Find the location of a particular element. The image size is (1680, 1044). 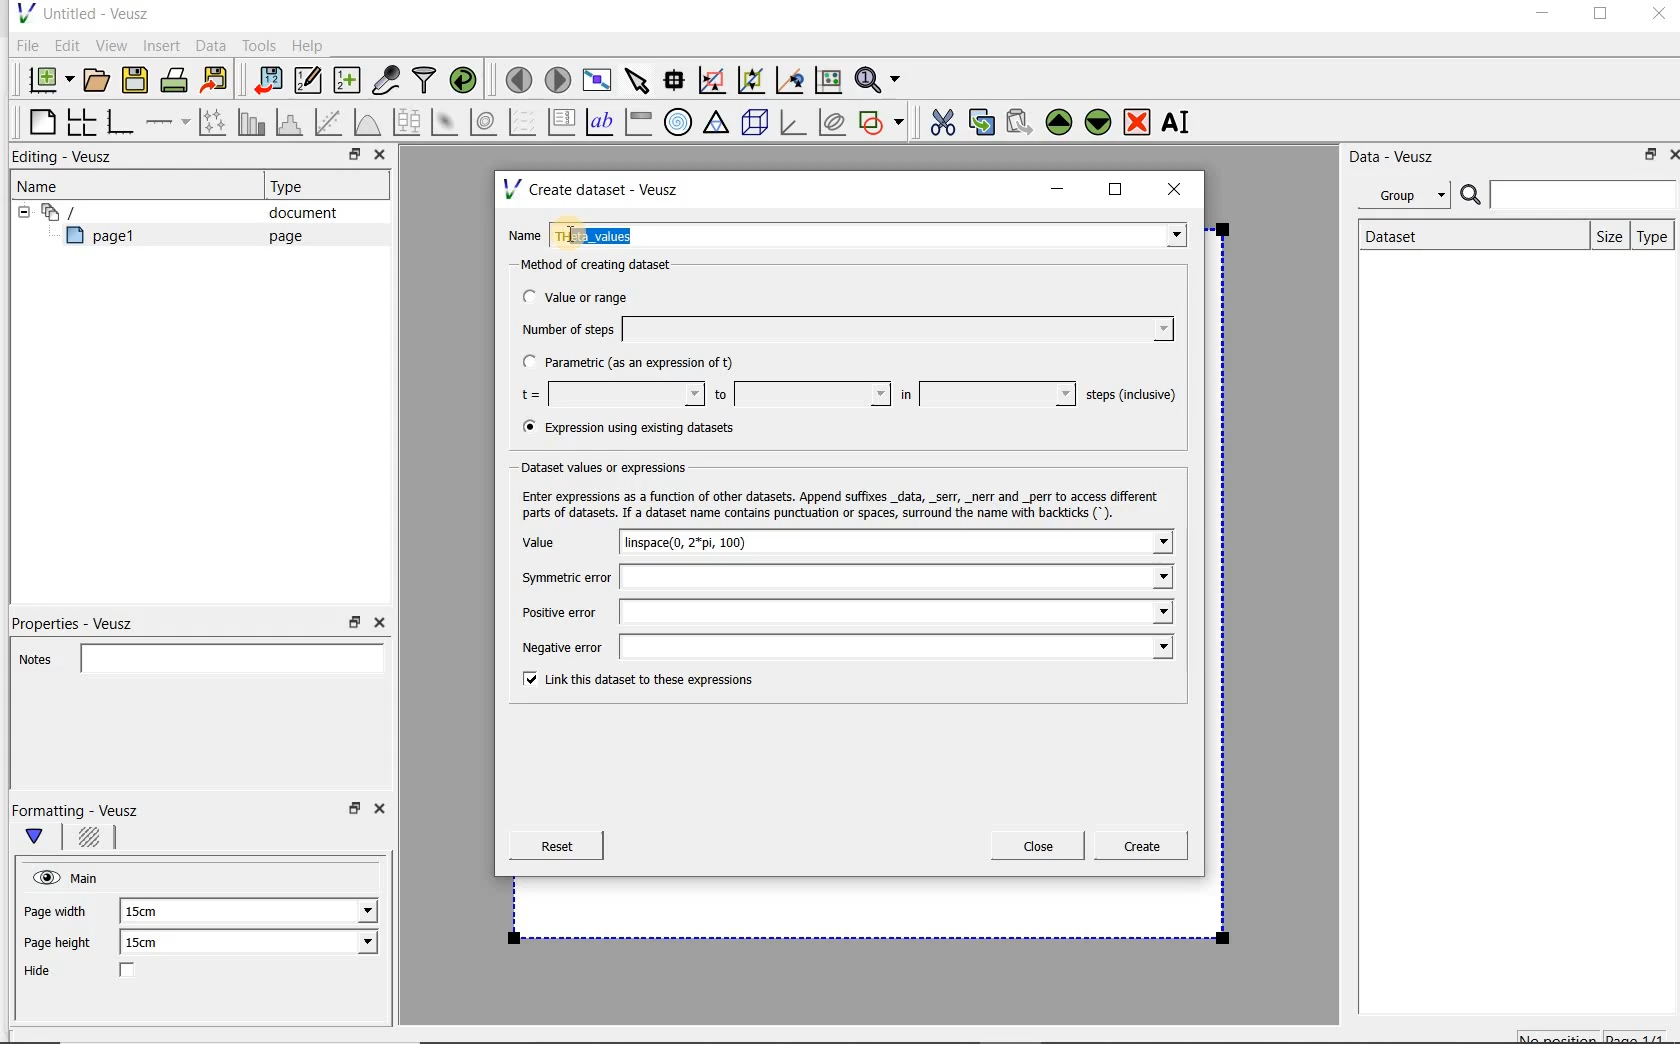

Page height dropdown is located at coordinates (354, 944).